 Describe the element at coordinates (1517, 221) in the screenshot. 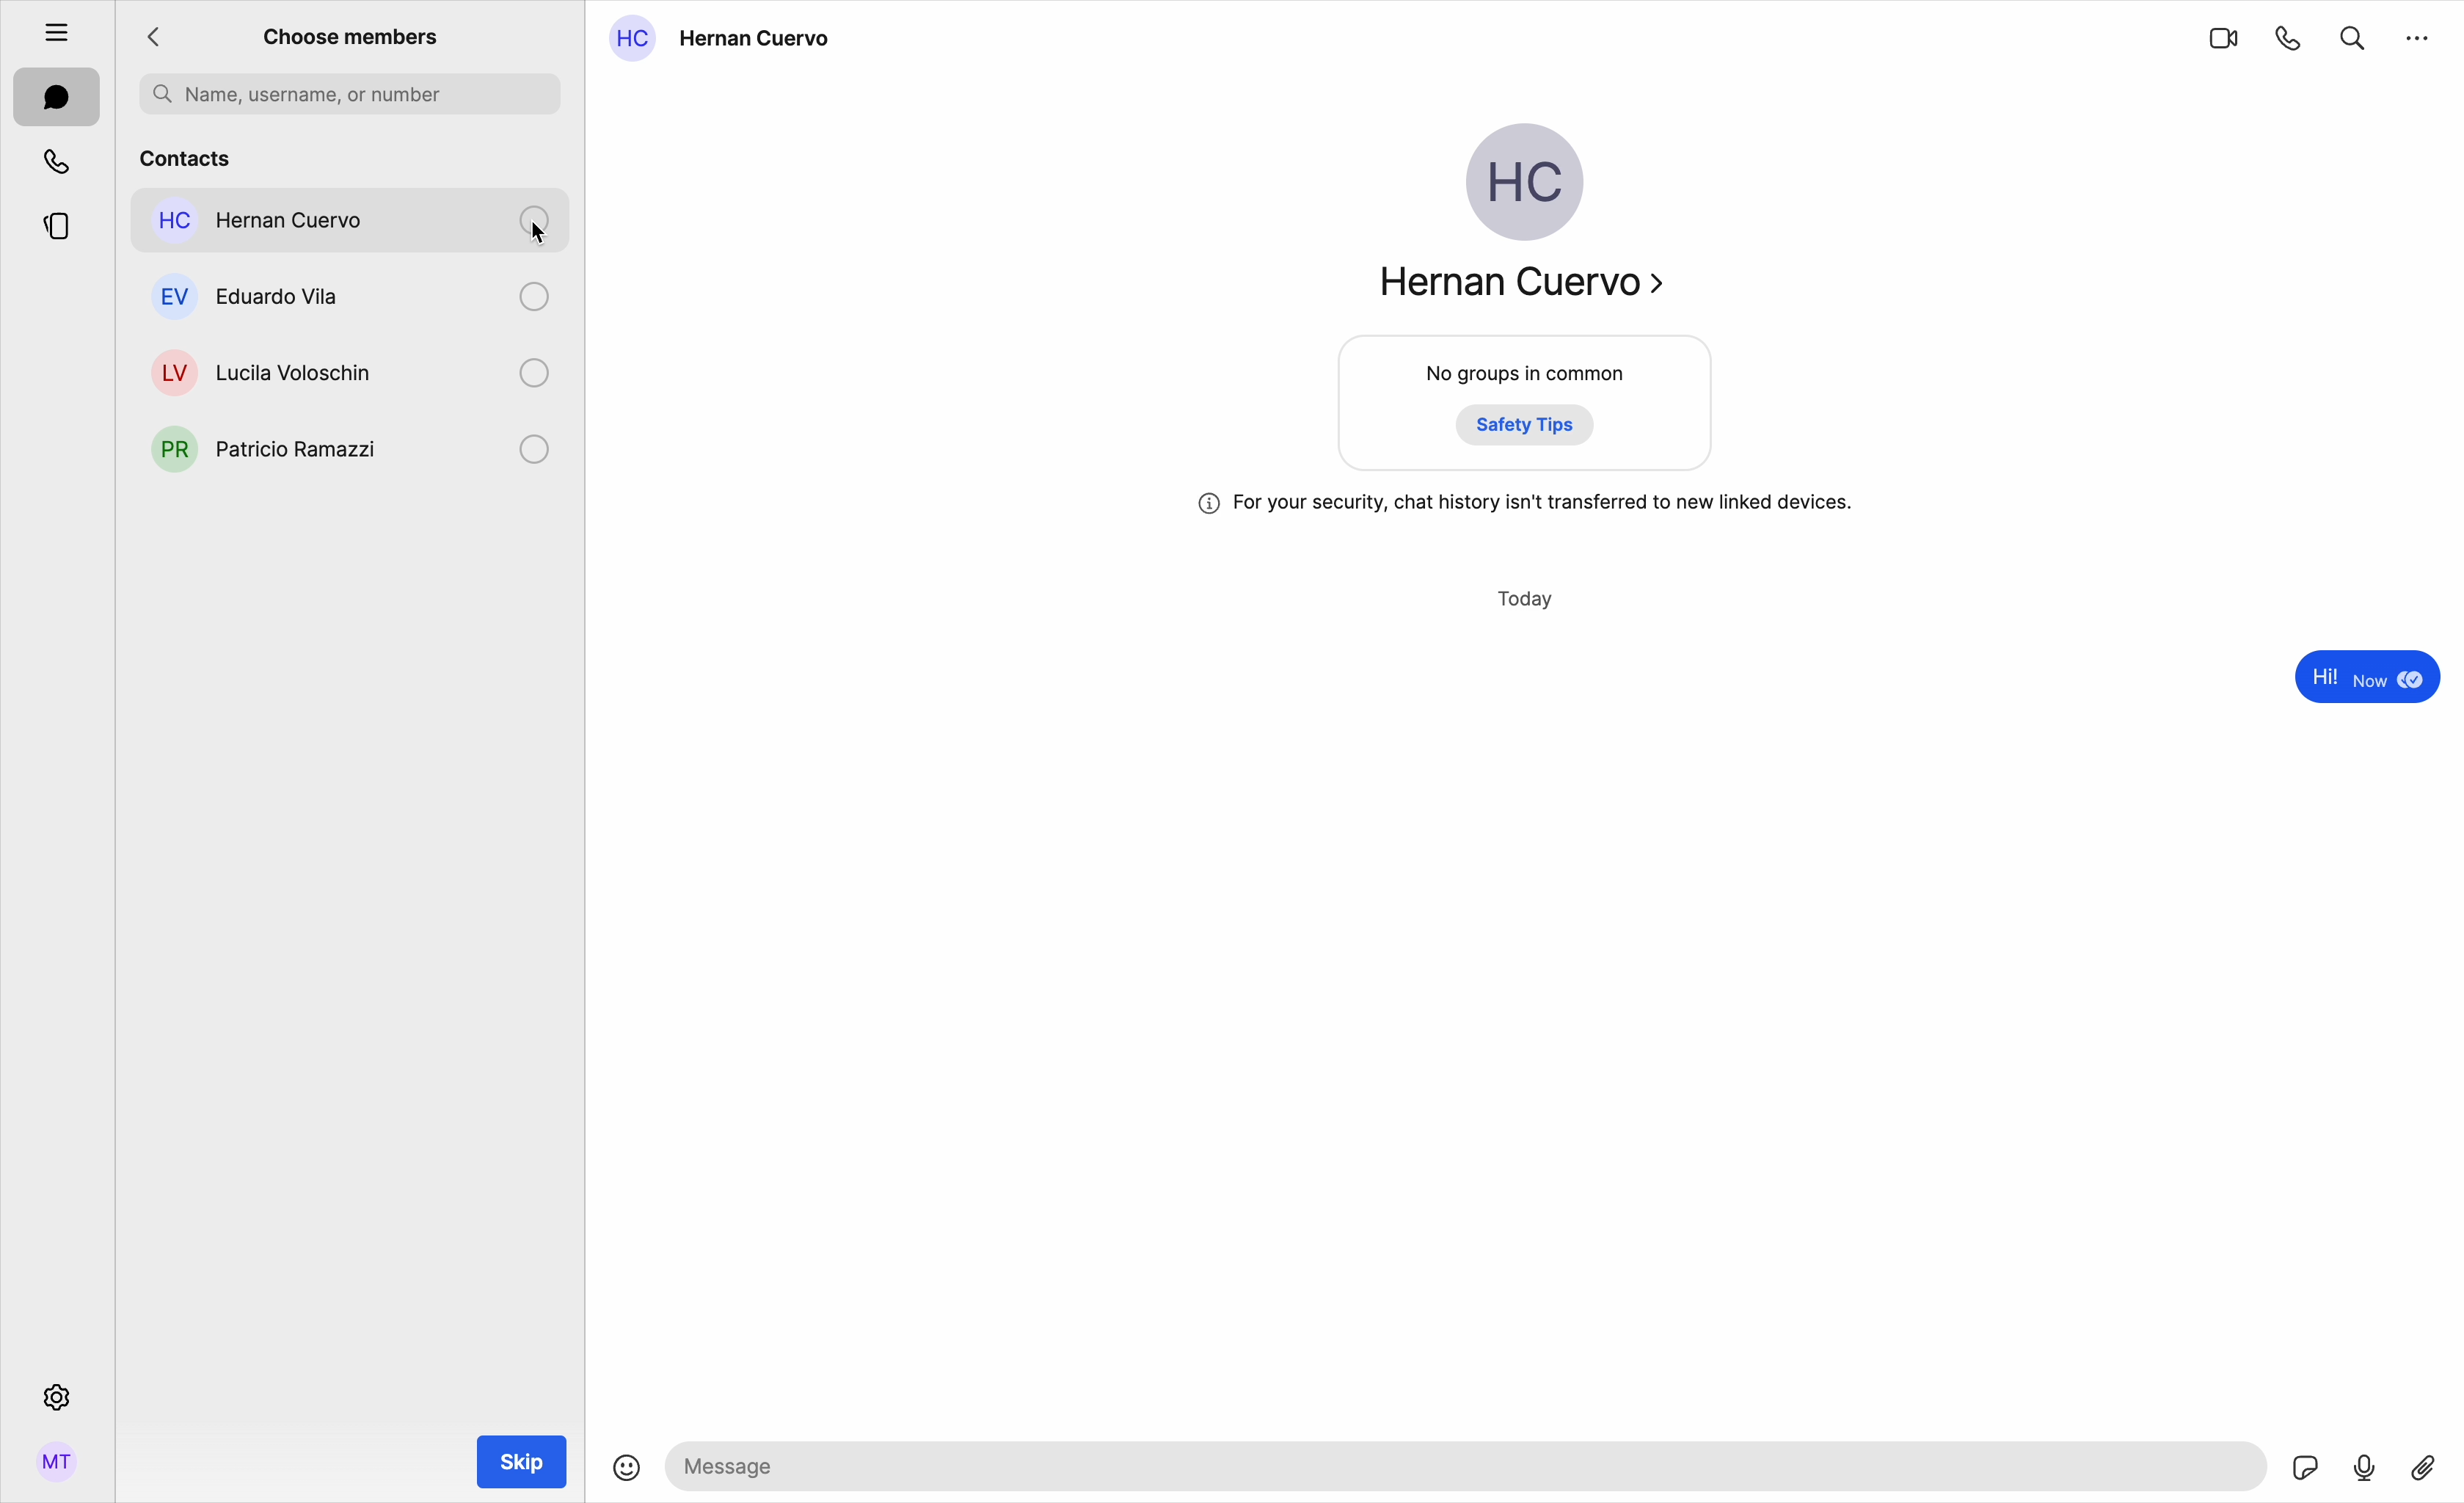

I see `Hernan Cuervo profile` at that location.